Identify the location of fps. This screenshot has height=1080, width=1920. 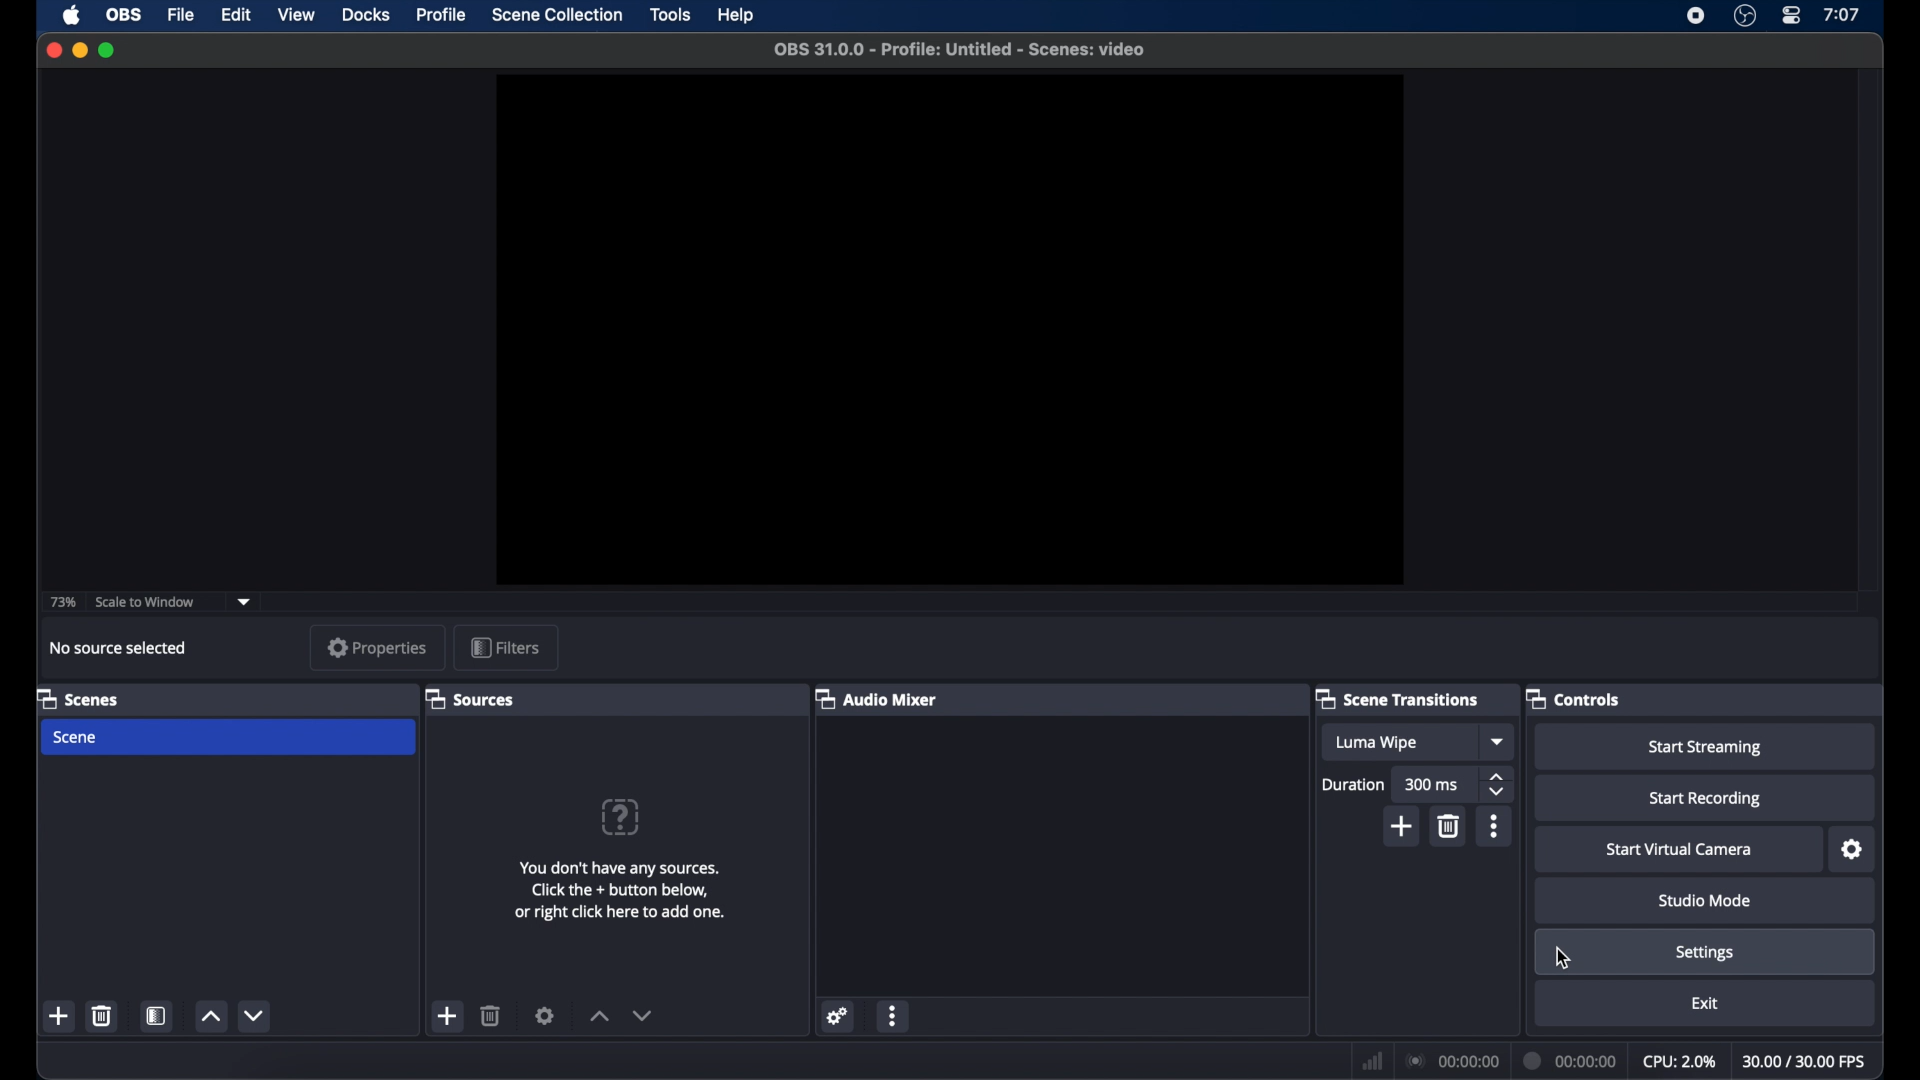
(1805, 1062).